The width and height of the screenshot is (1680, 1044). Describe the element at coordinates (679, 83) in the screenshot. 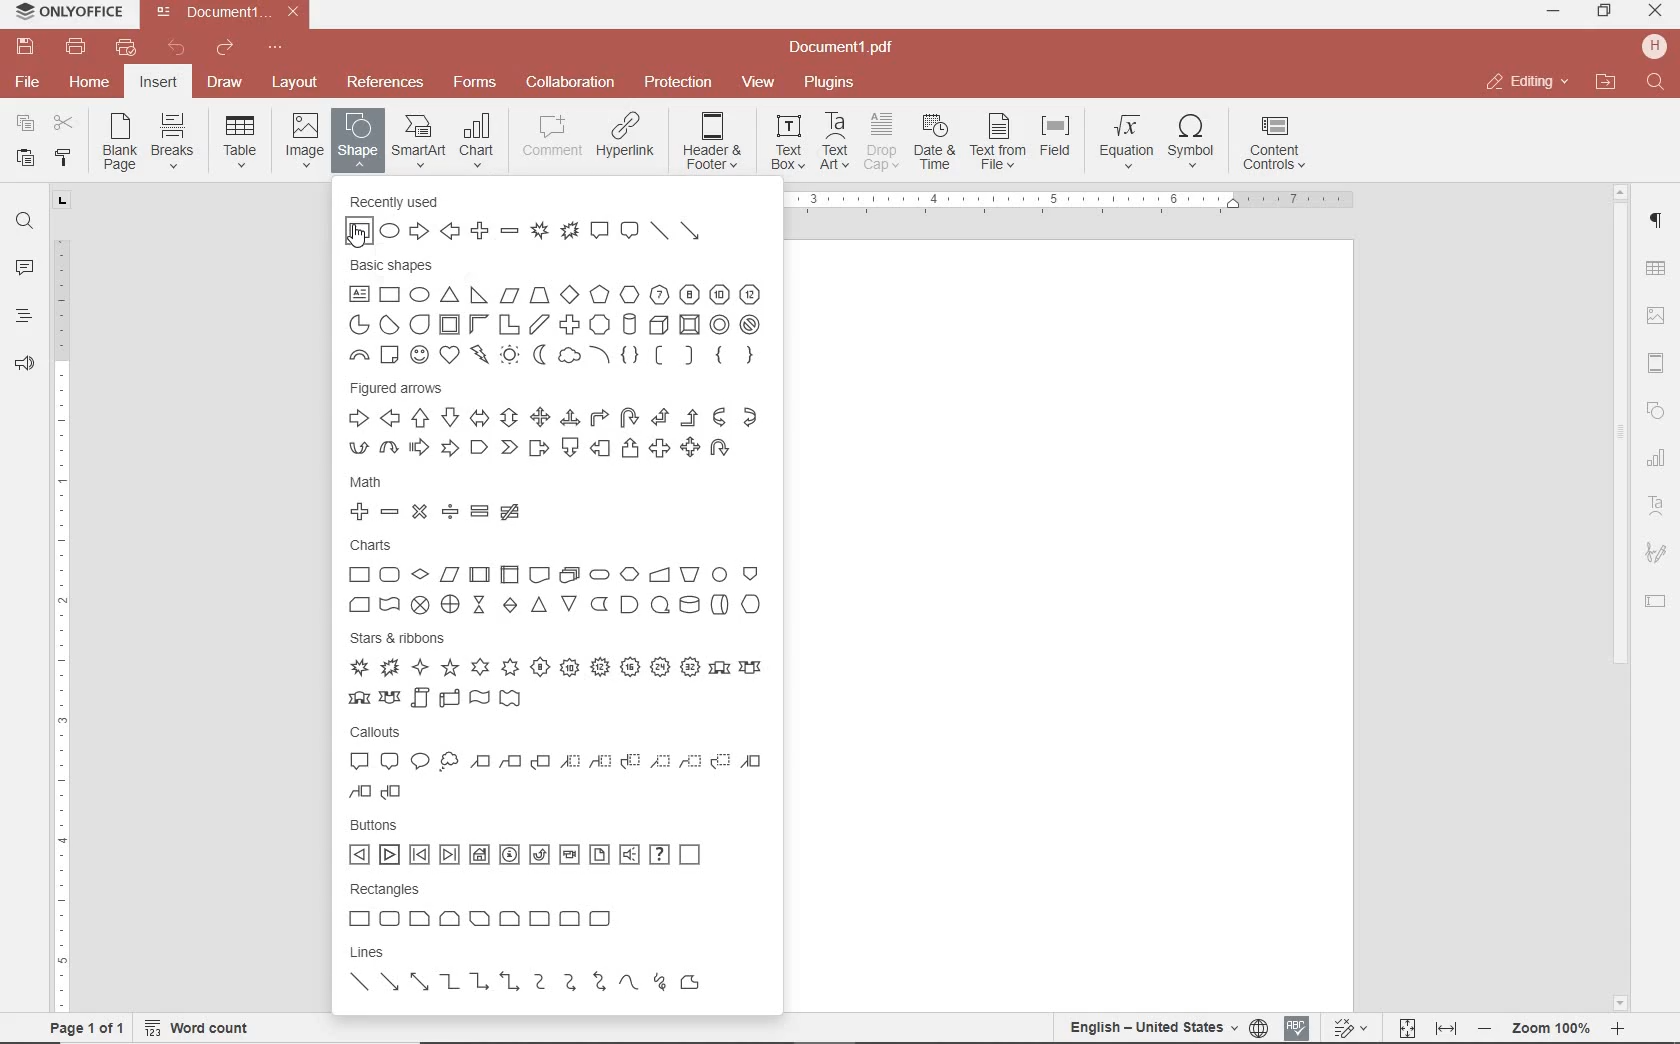

I see `protection` at that location.